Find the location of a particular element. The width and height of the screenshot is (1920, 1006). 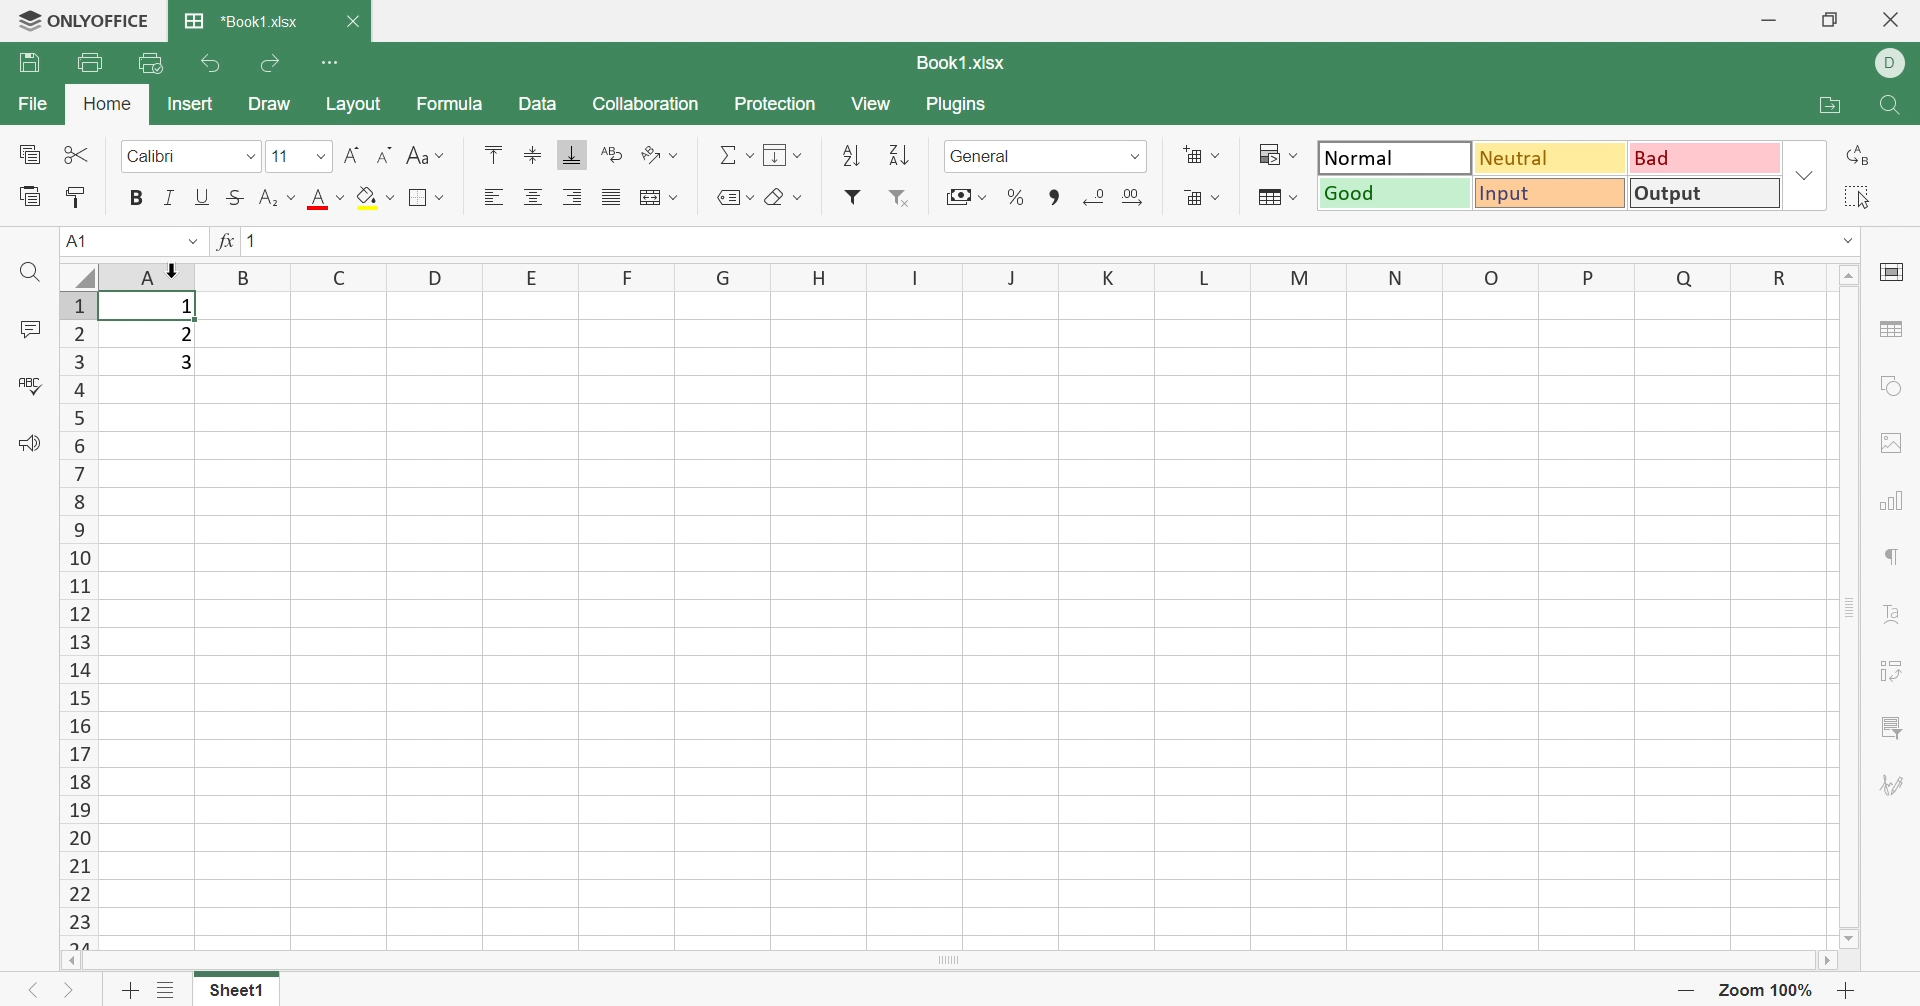

Increment font size is located at coordinates (352, 155).